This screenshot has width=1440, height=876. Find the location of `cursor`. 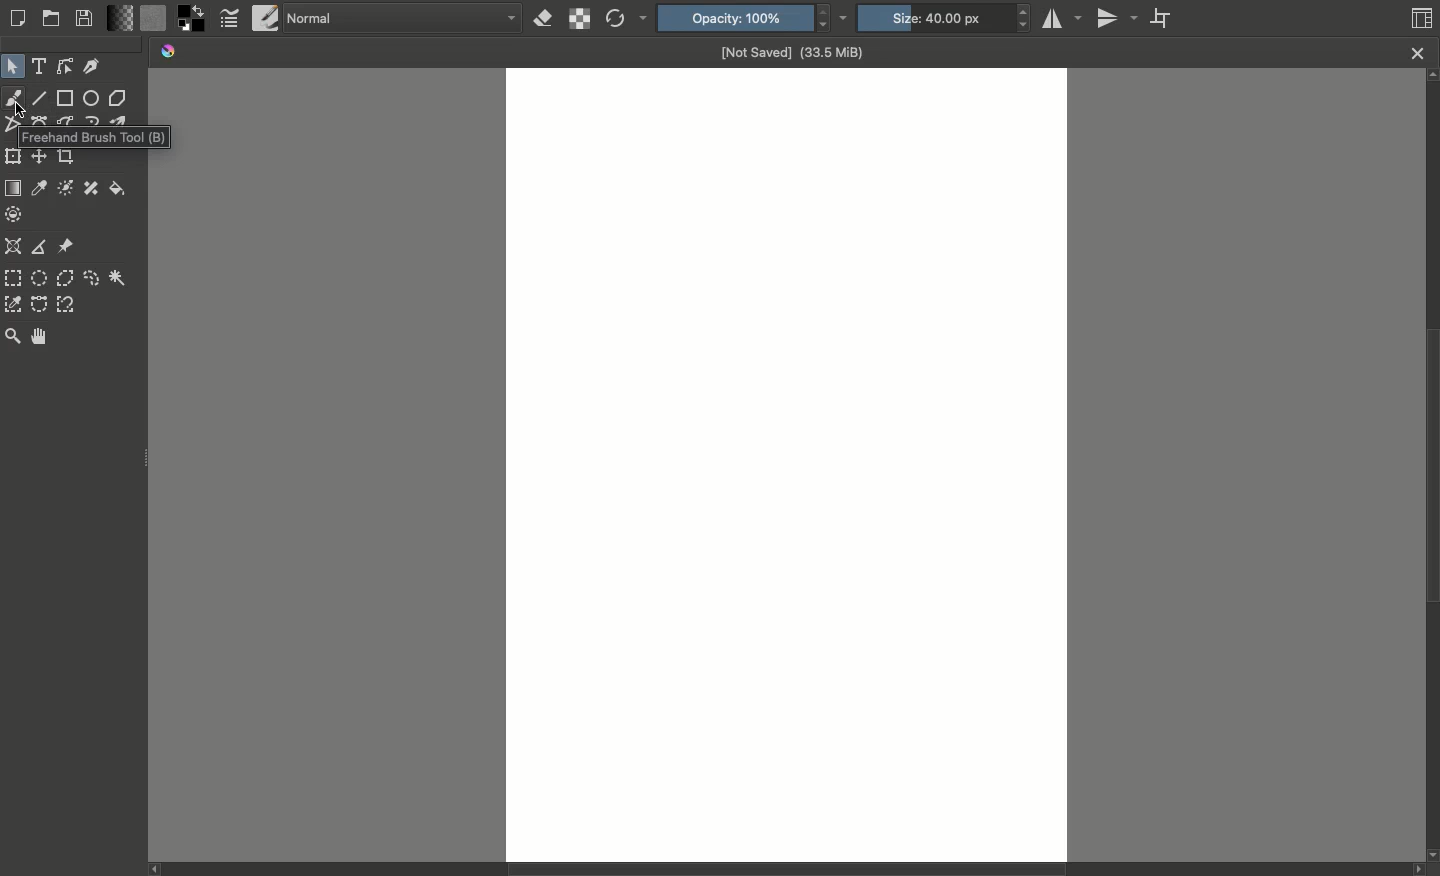

cursor is located at coordinates (22, 111).